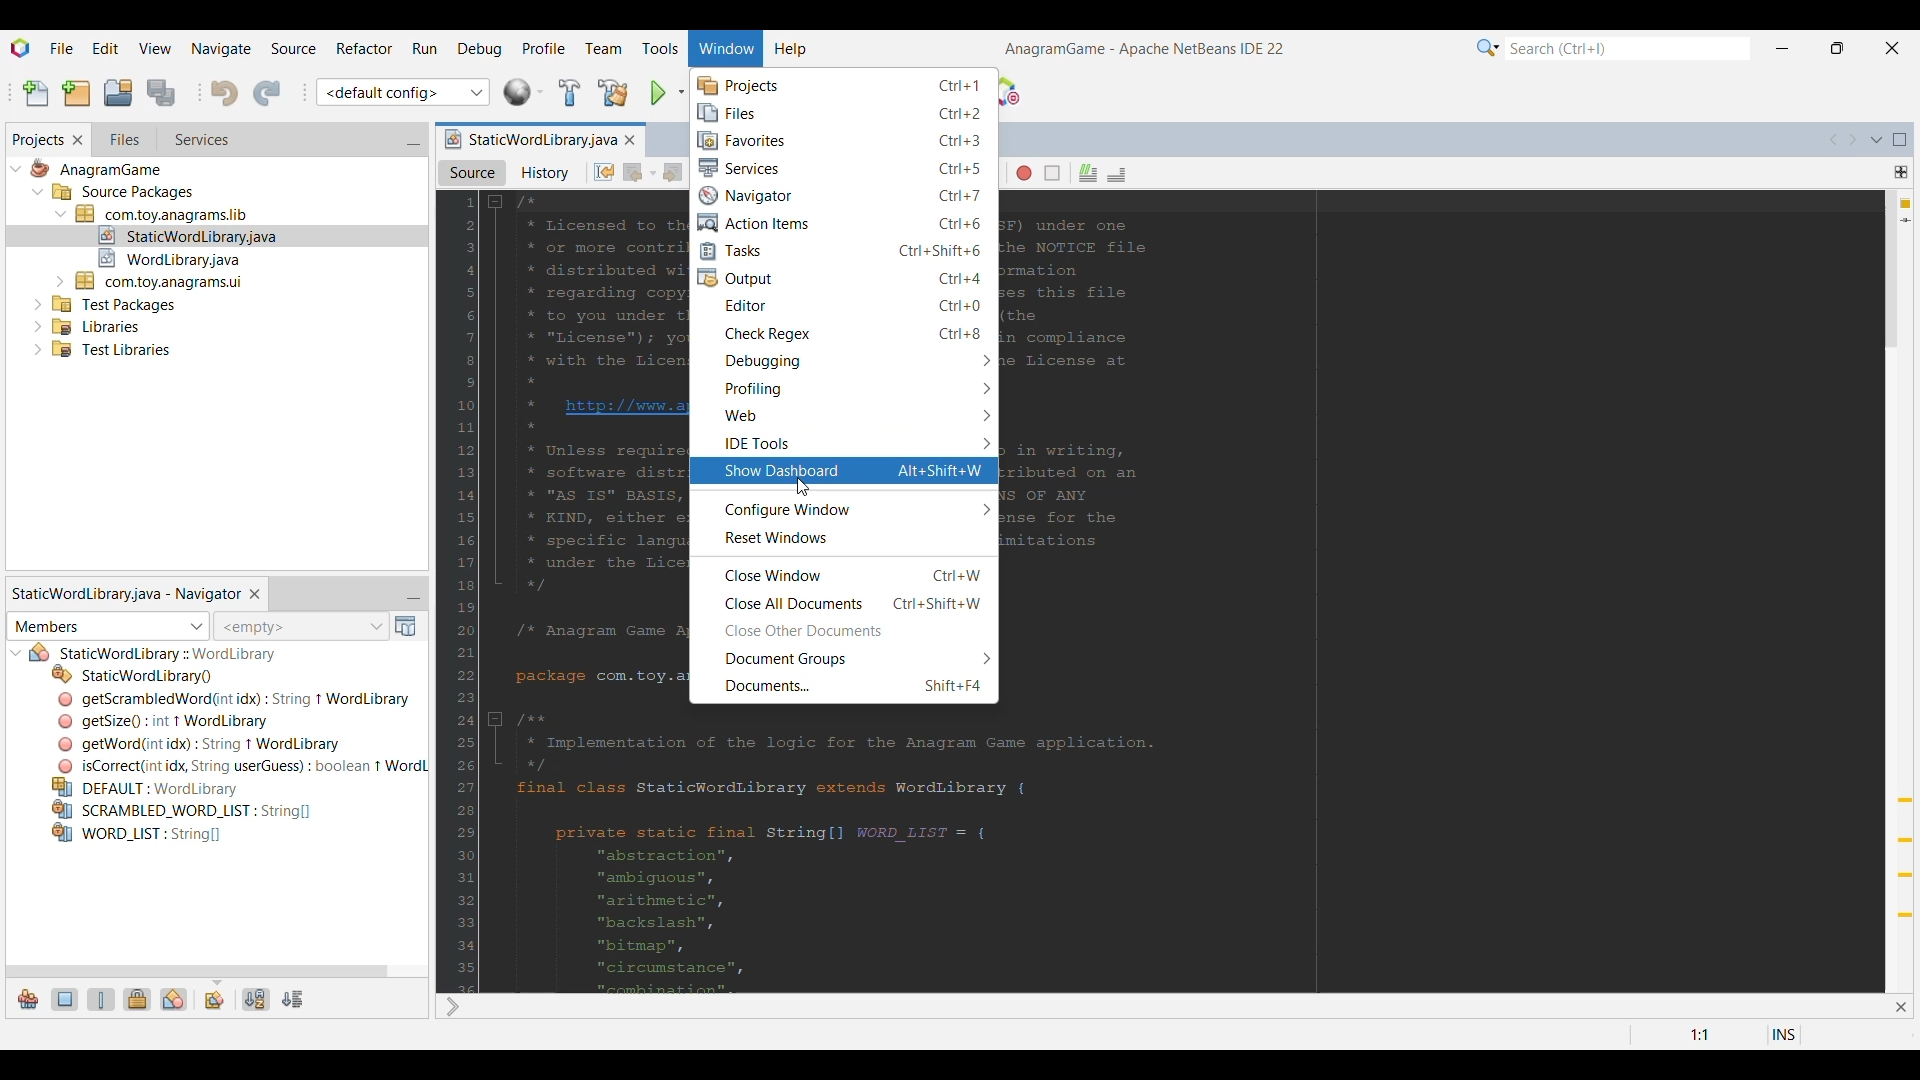 The height and width of the screenshot is (1080, 1920). Describe the element at coordinates (604, 172) in the screenshot. I see `Last edit` at that location.